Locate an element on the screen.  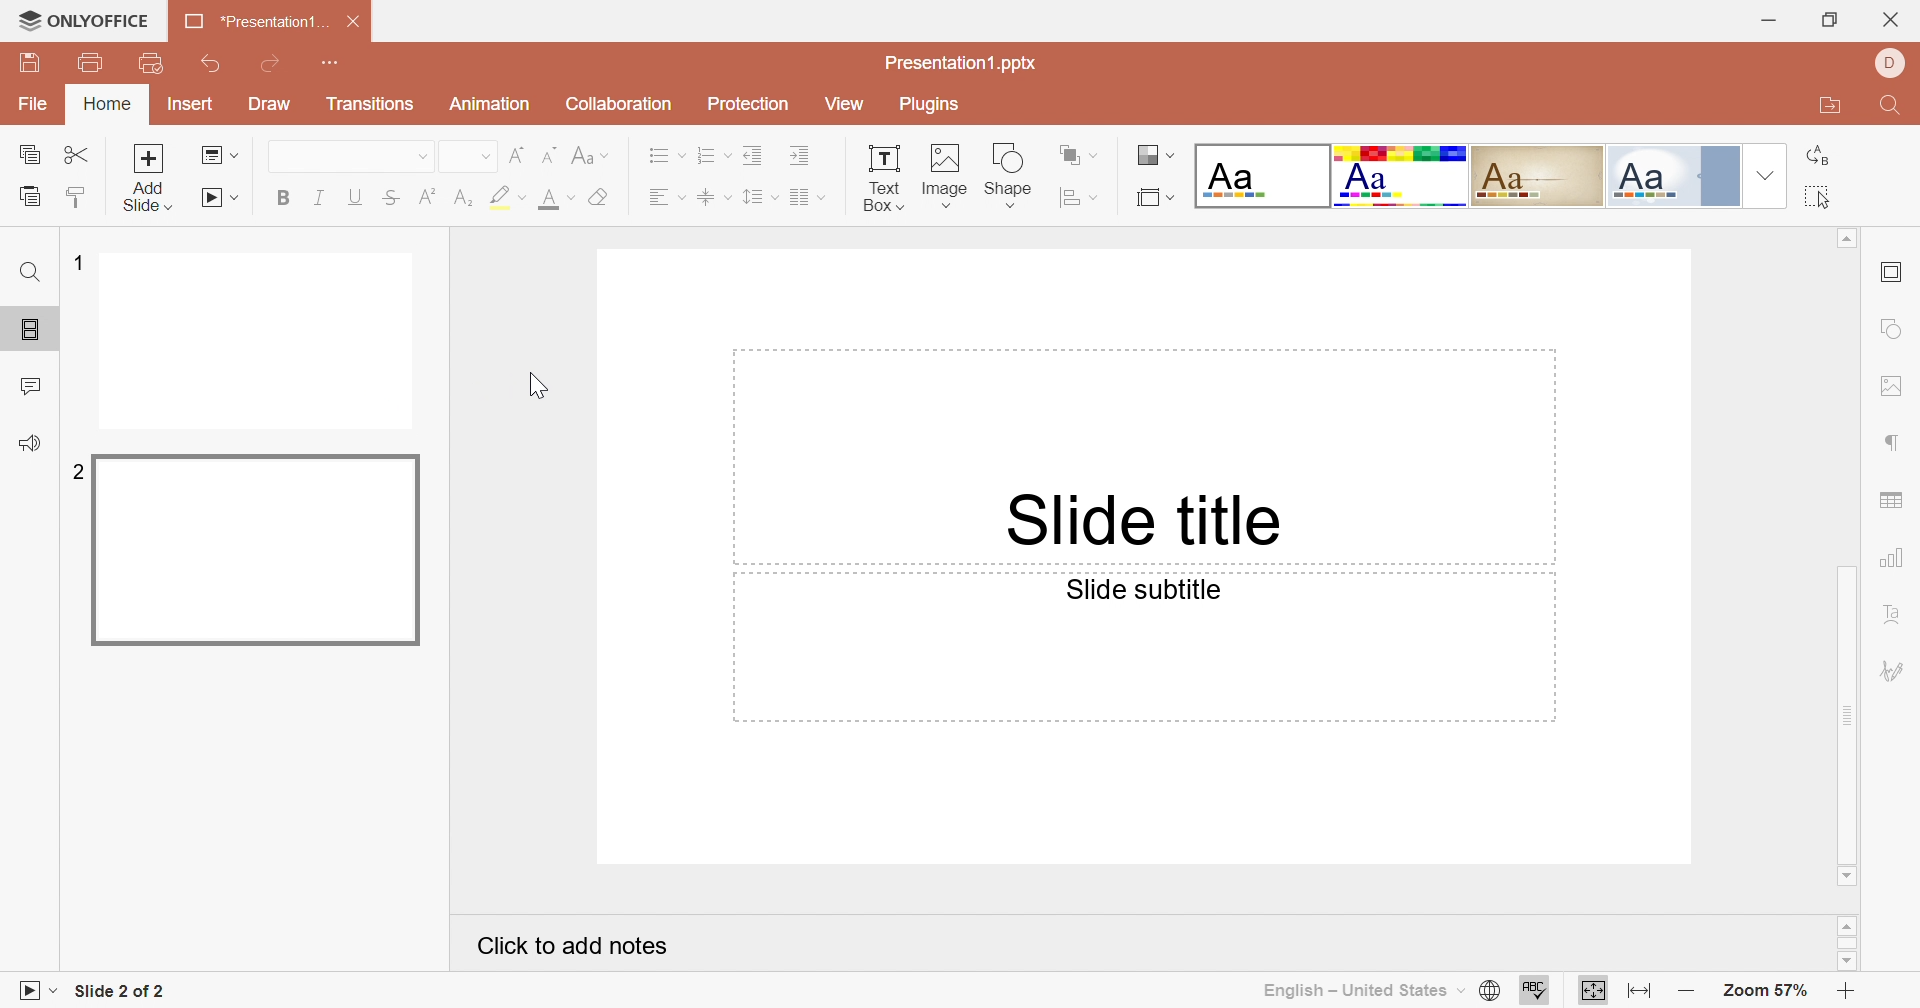
Slide settings is located at coordinates (1895, 270).